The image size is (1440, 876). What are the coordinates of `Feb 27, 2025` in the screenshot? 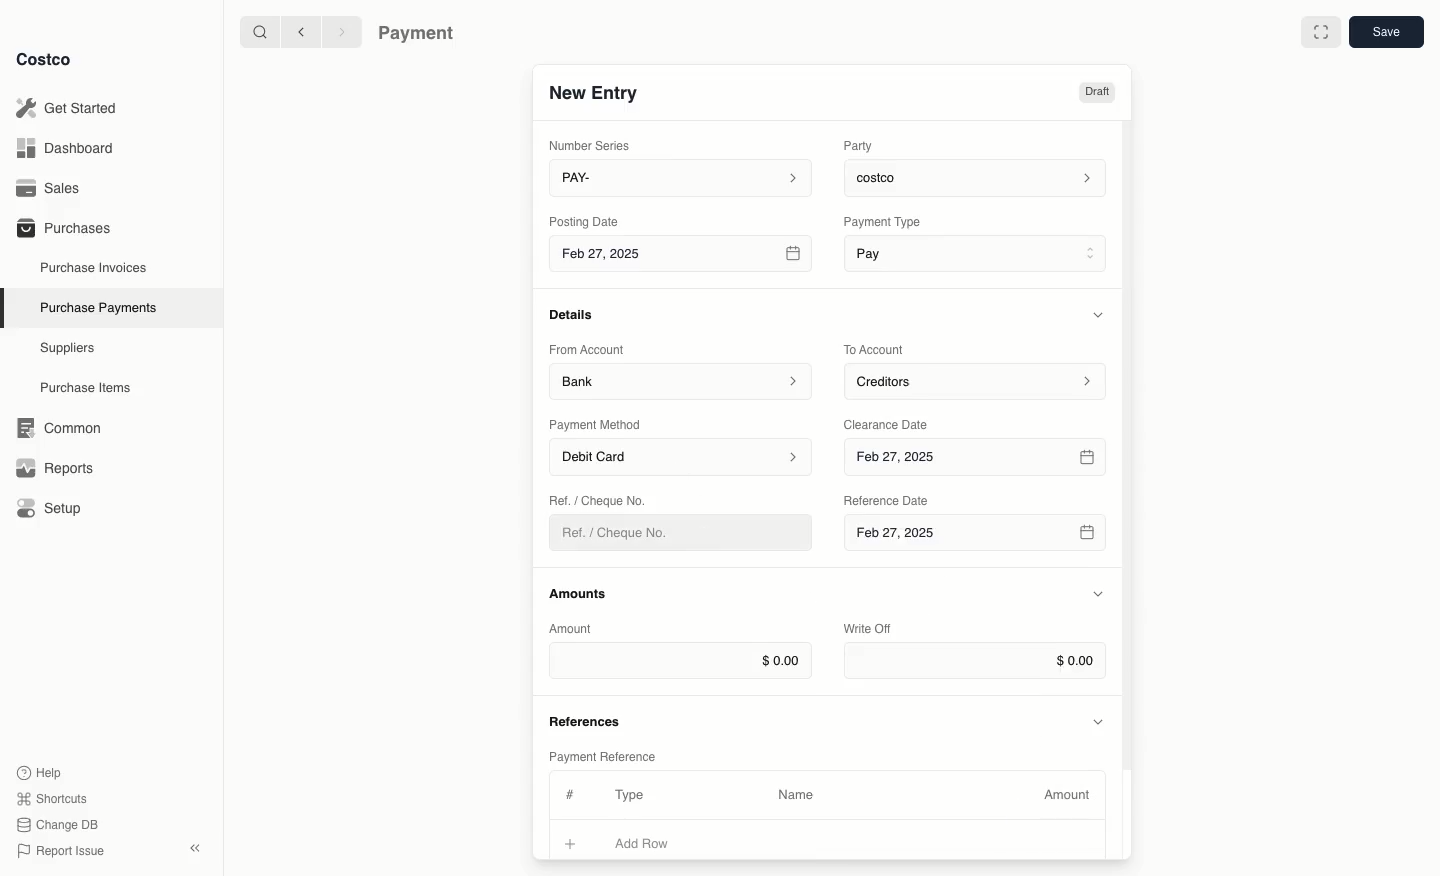 It's located at (978, 458).